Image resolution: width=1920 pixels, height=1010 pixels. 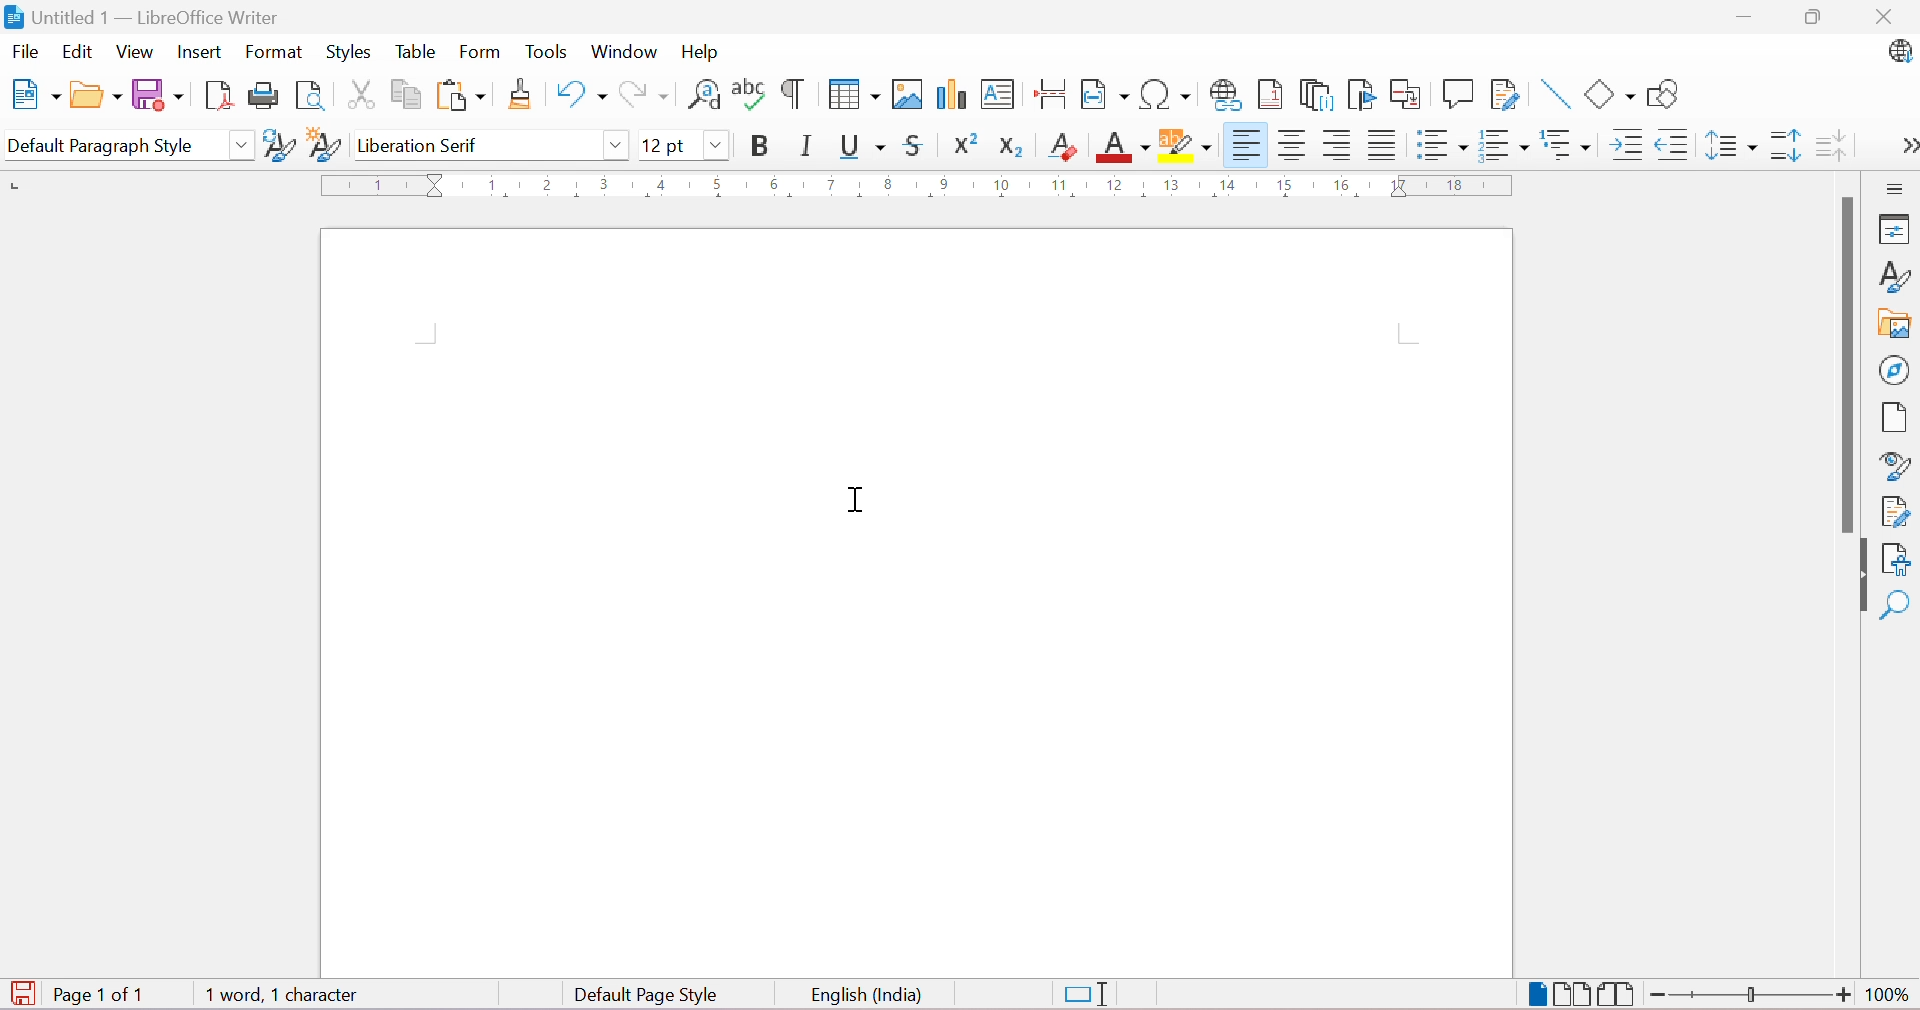 I want to click on Subscript, so click(x=1010, y=147).